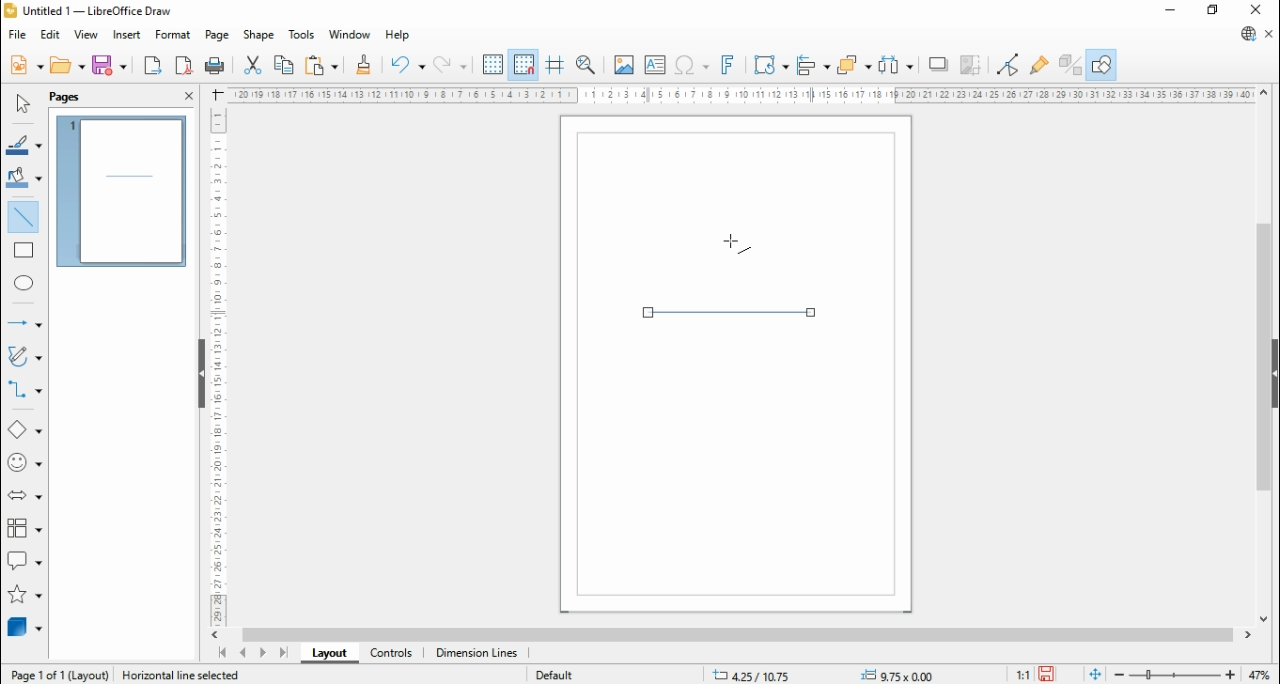 The height and width of the screenshot is (684, 1280). Describe the element at coordinates (259, 35) in the screenshot. I see `shape` at that location.